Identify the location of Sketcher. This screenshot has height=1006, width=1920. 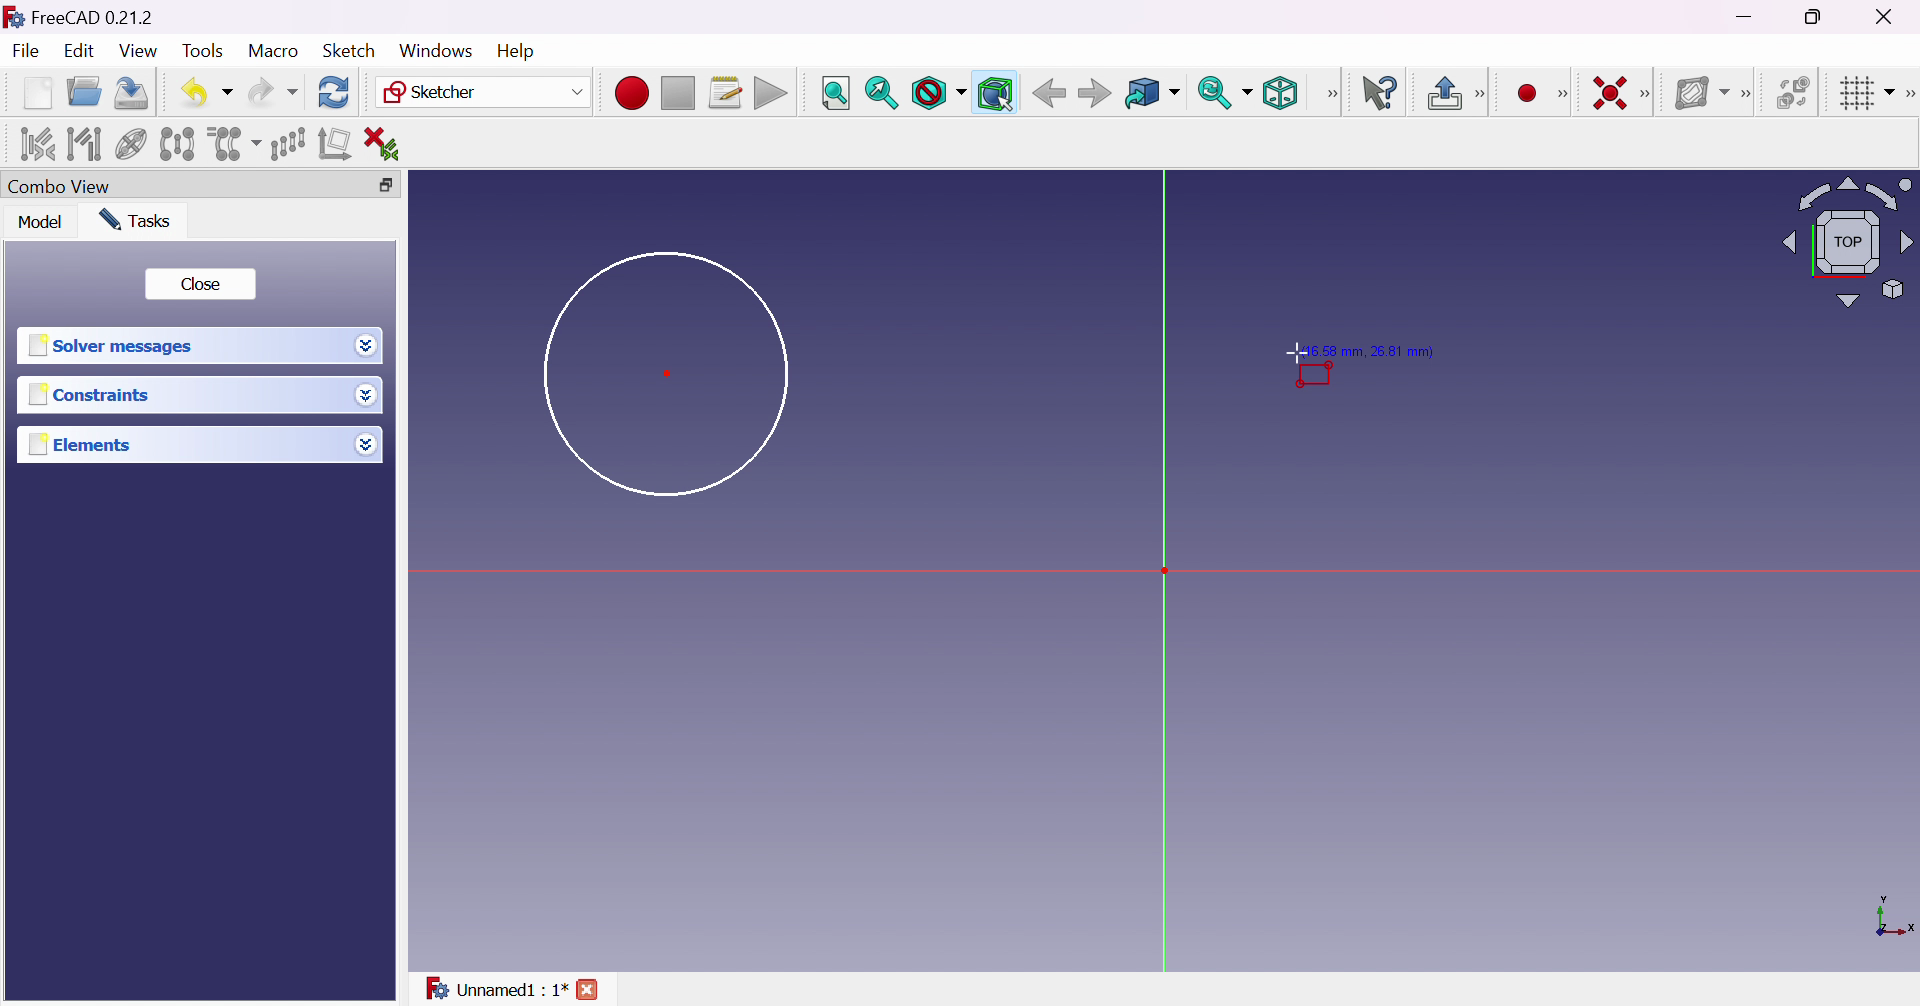
(480, 92).